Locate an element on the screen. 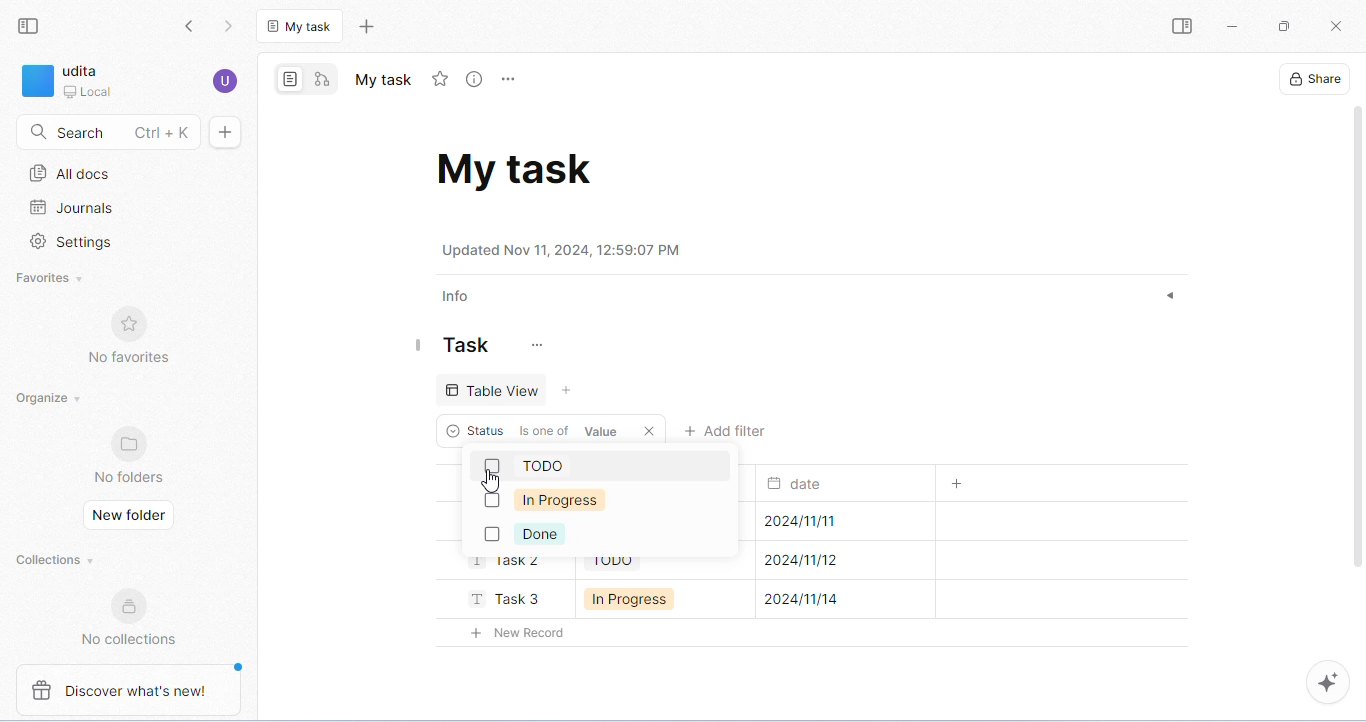  date and time of update is located at coordinates (565, 249).